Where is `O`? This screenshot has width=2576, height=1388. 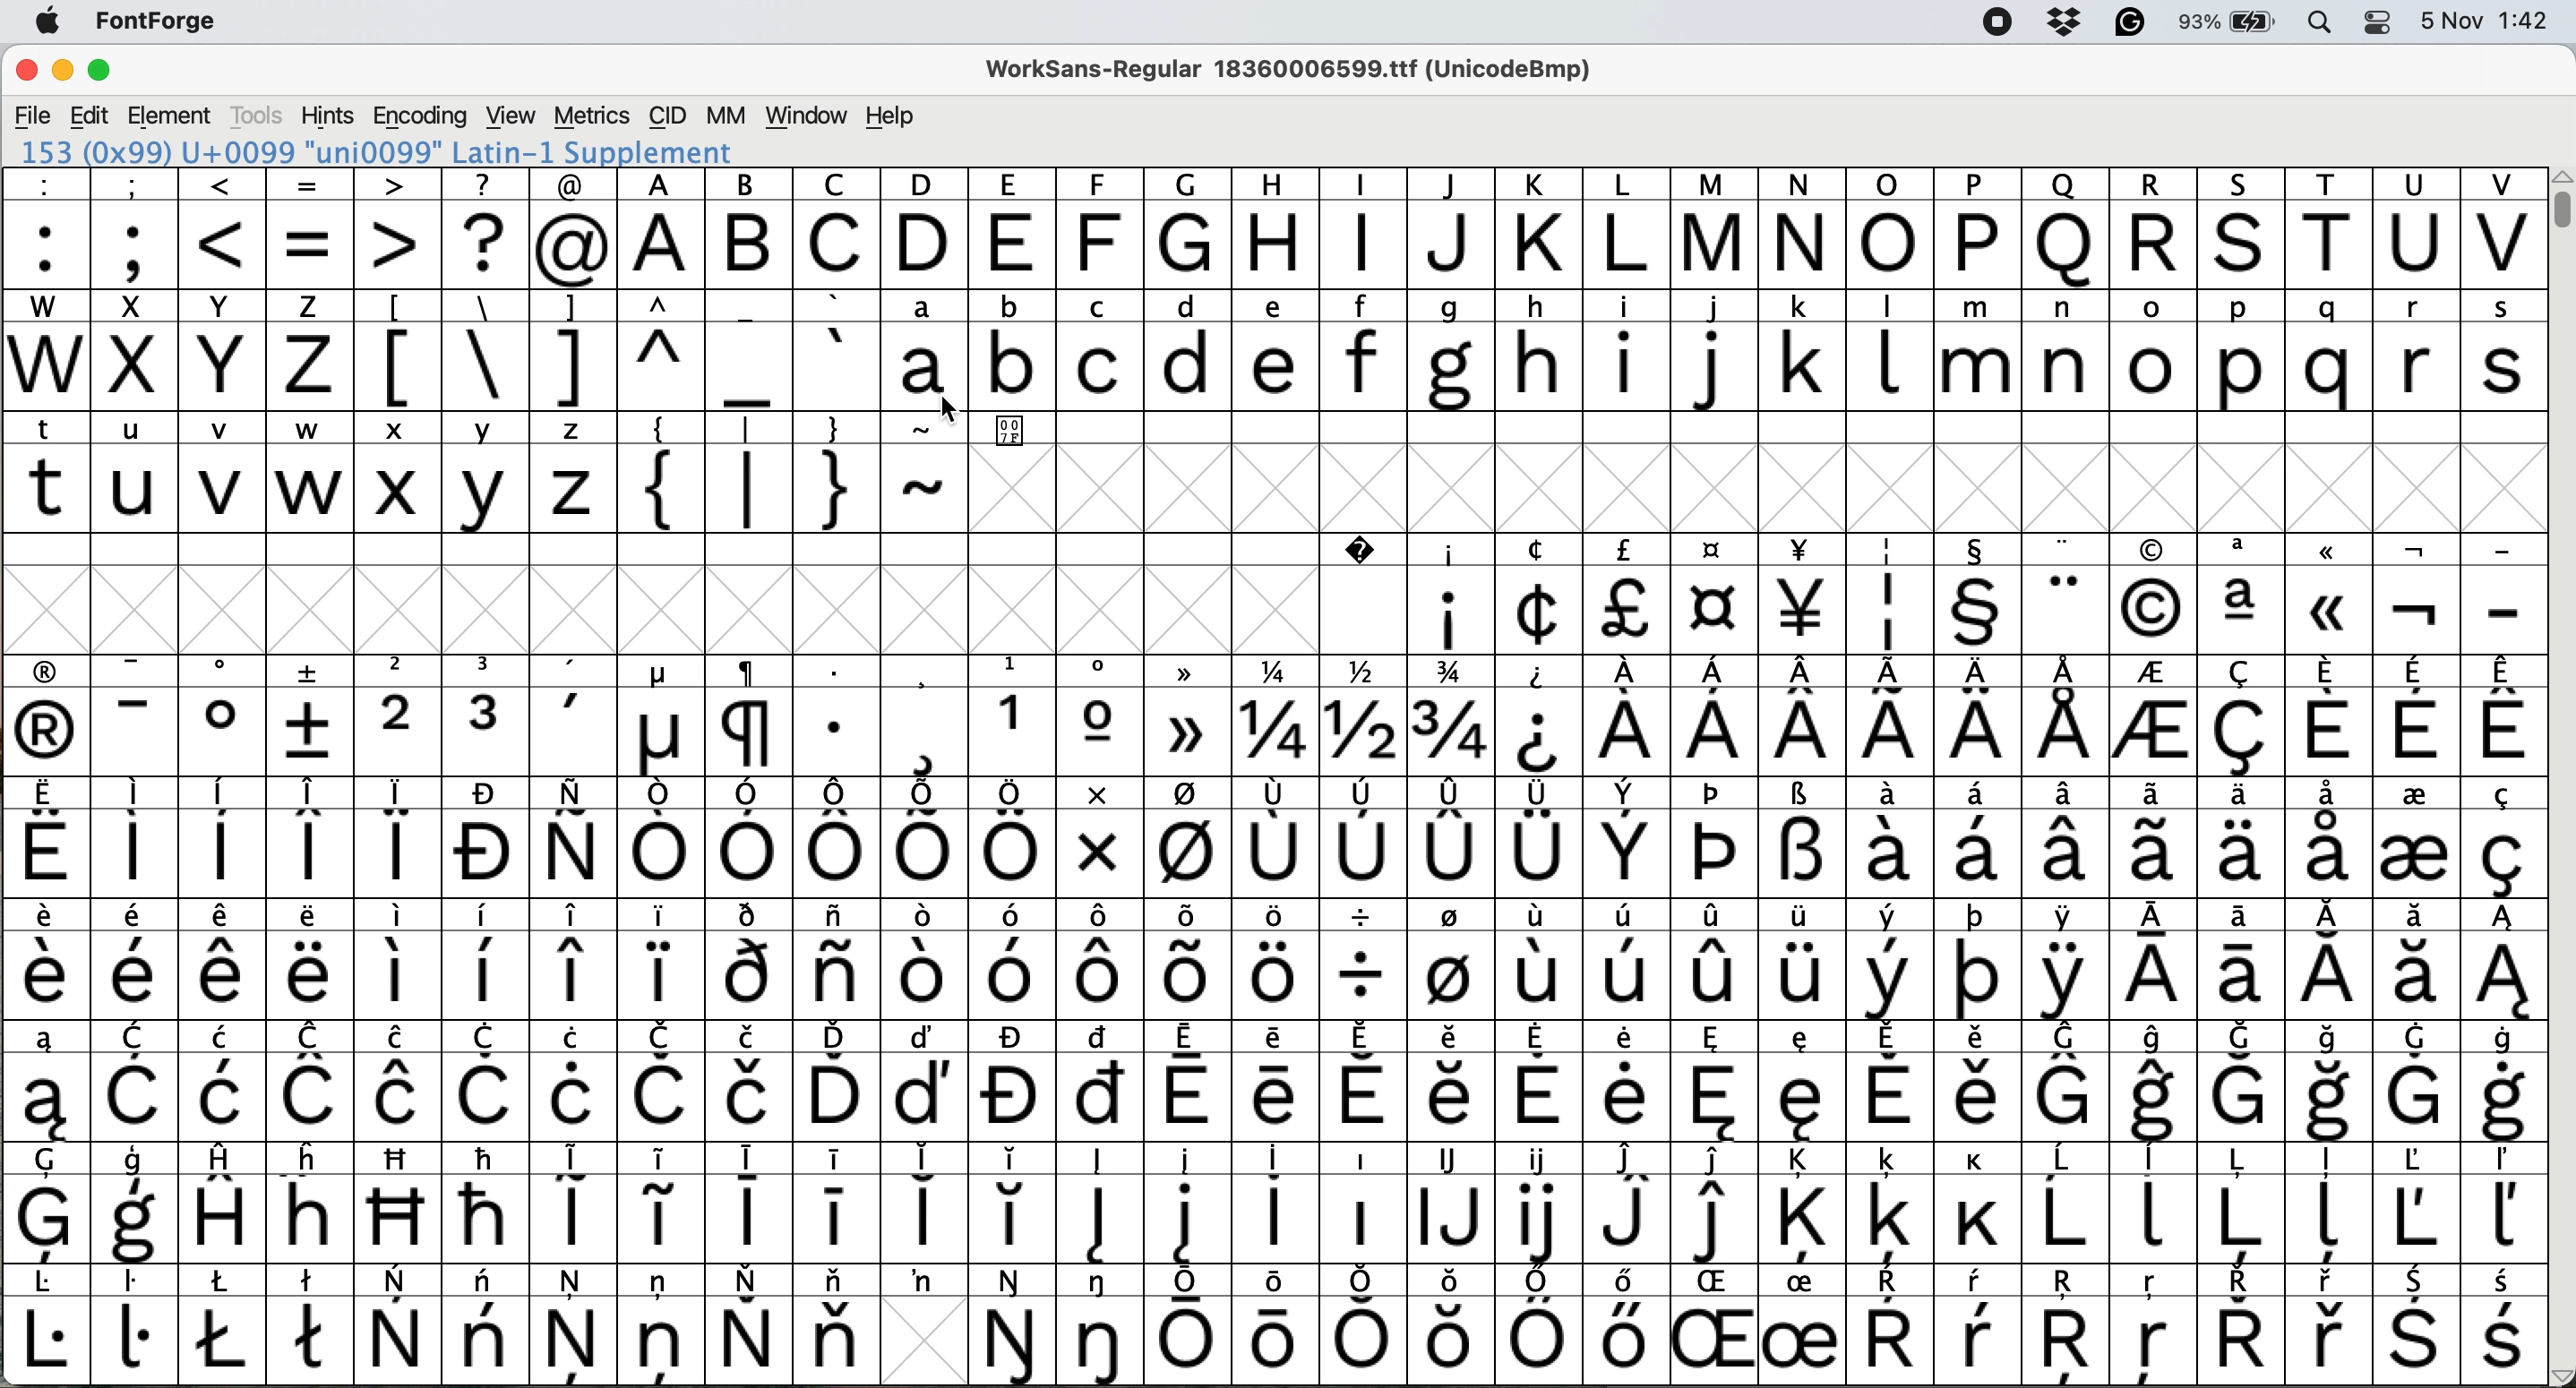
O is located at coordinates (1889, 228).